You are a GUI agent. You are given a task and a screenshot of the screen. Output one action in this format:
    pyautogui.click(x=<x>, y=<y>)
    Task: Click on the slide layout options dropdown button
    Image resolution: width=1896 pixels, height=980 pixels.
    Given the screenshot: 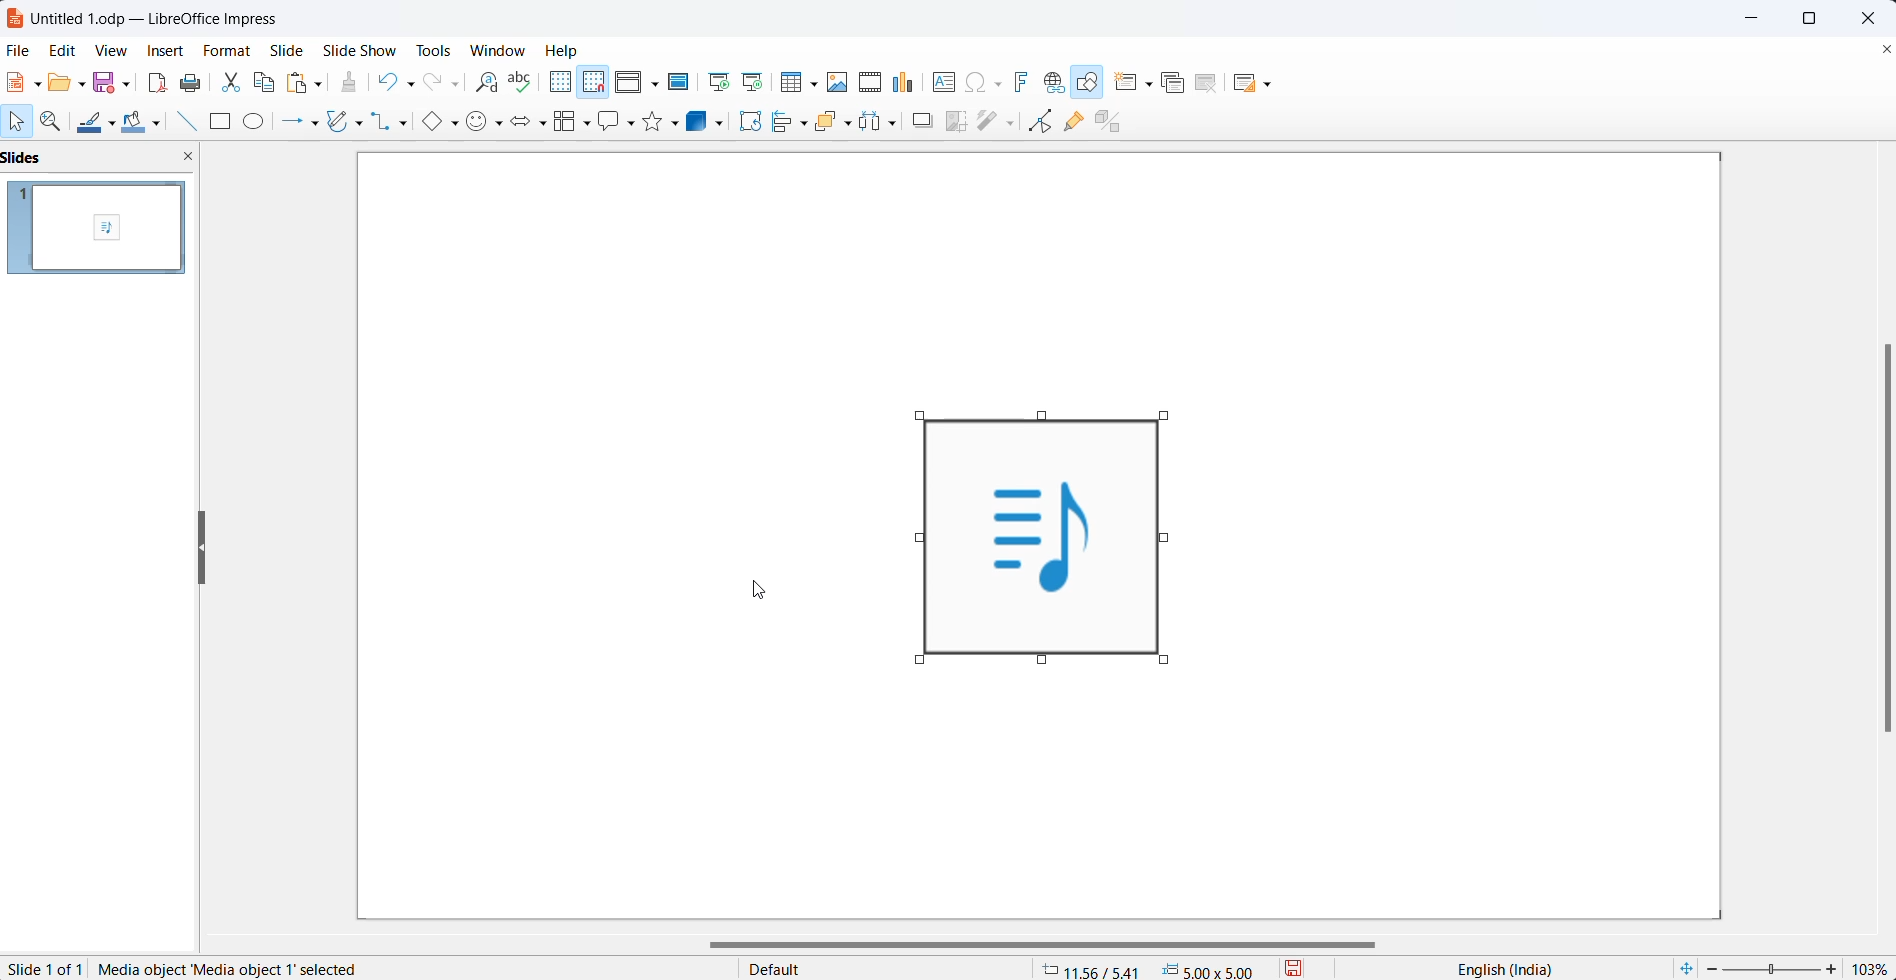 What is the action you would take?
    pyautogui.click(x=1270, y=85)
    